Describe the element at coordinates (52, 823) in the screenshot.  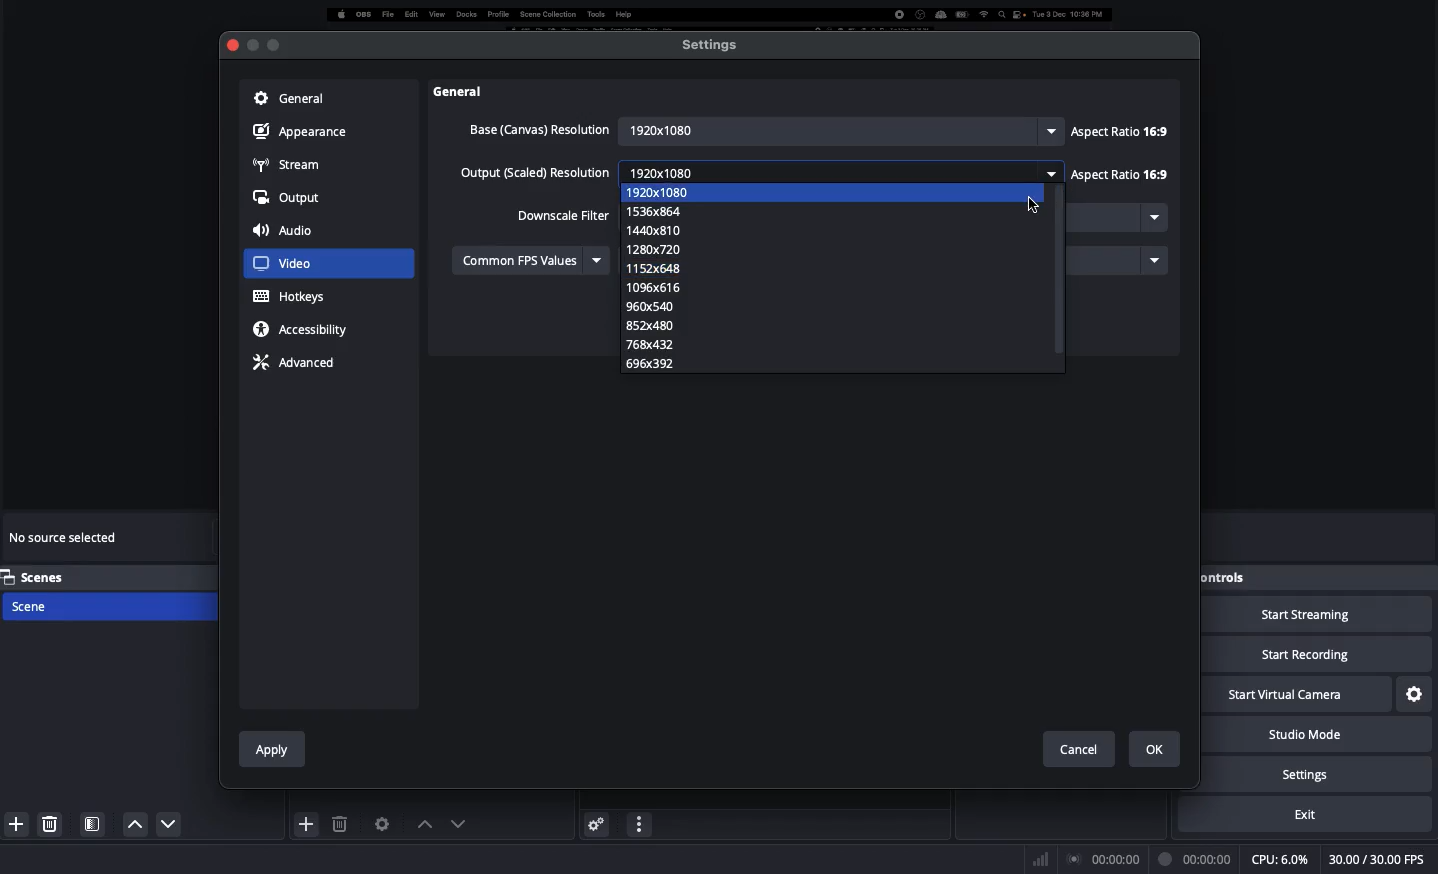
I see `Delete` at that location.